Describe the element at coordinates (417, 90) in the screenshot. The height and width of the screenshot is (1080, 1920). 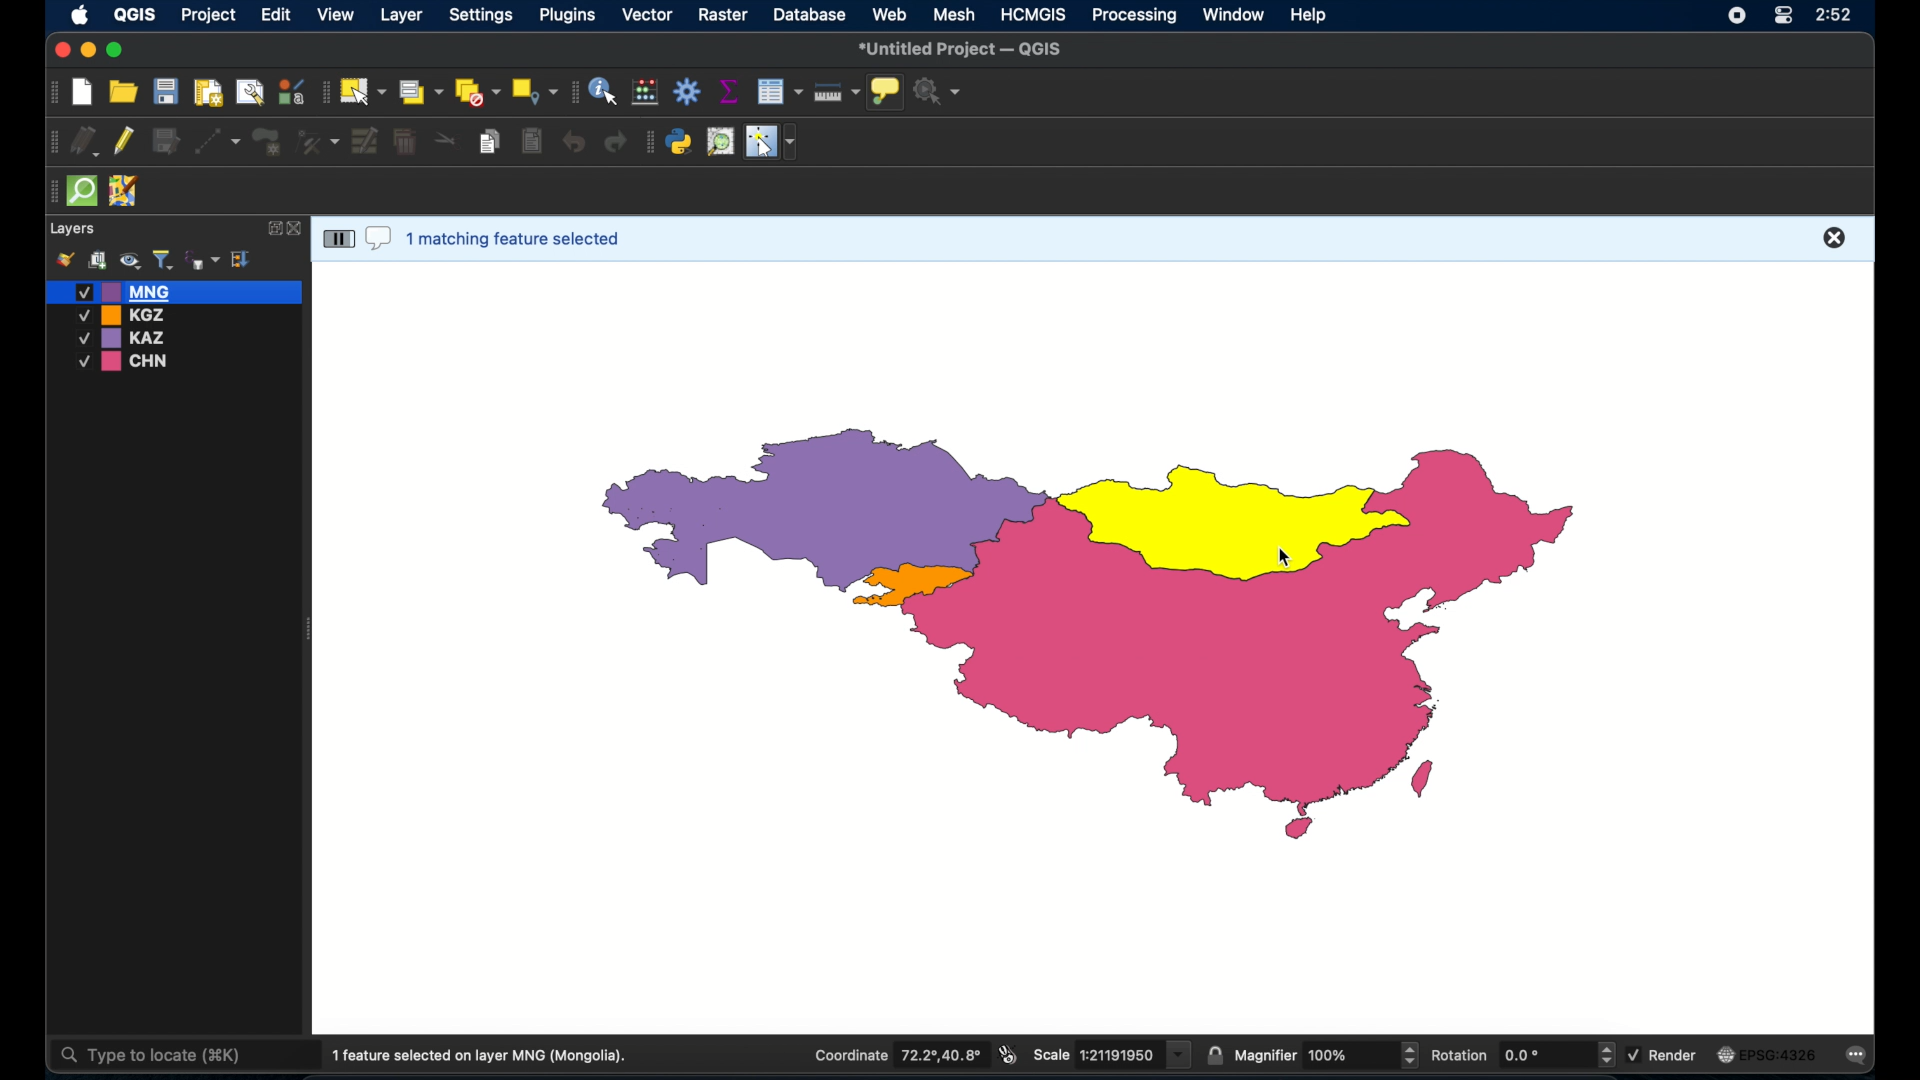
I see `select by area or single click` at that location.